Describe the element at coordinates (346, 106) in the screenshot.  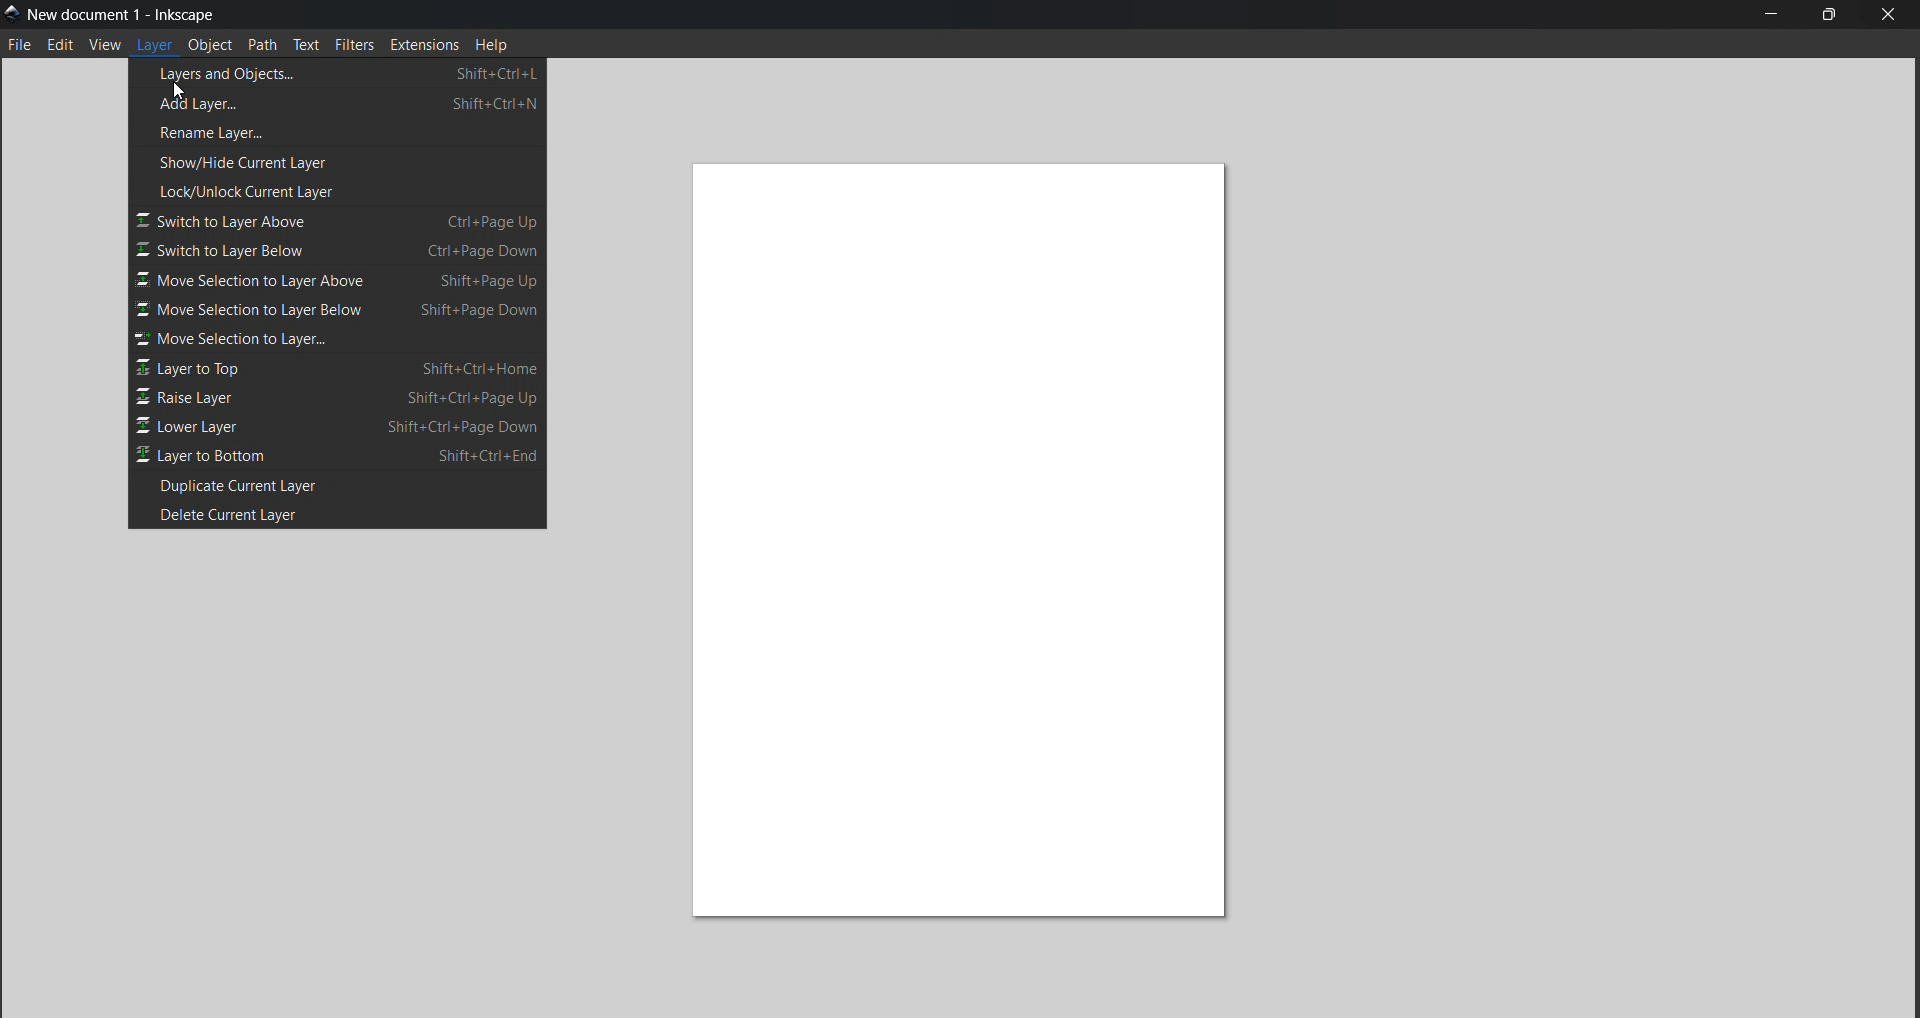
I see `add layer` at that location.